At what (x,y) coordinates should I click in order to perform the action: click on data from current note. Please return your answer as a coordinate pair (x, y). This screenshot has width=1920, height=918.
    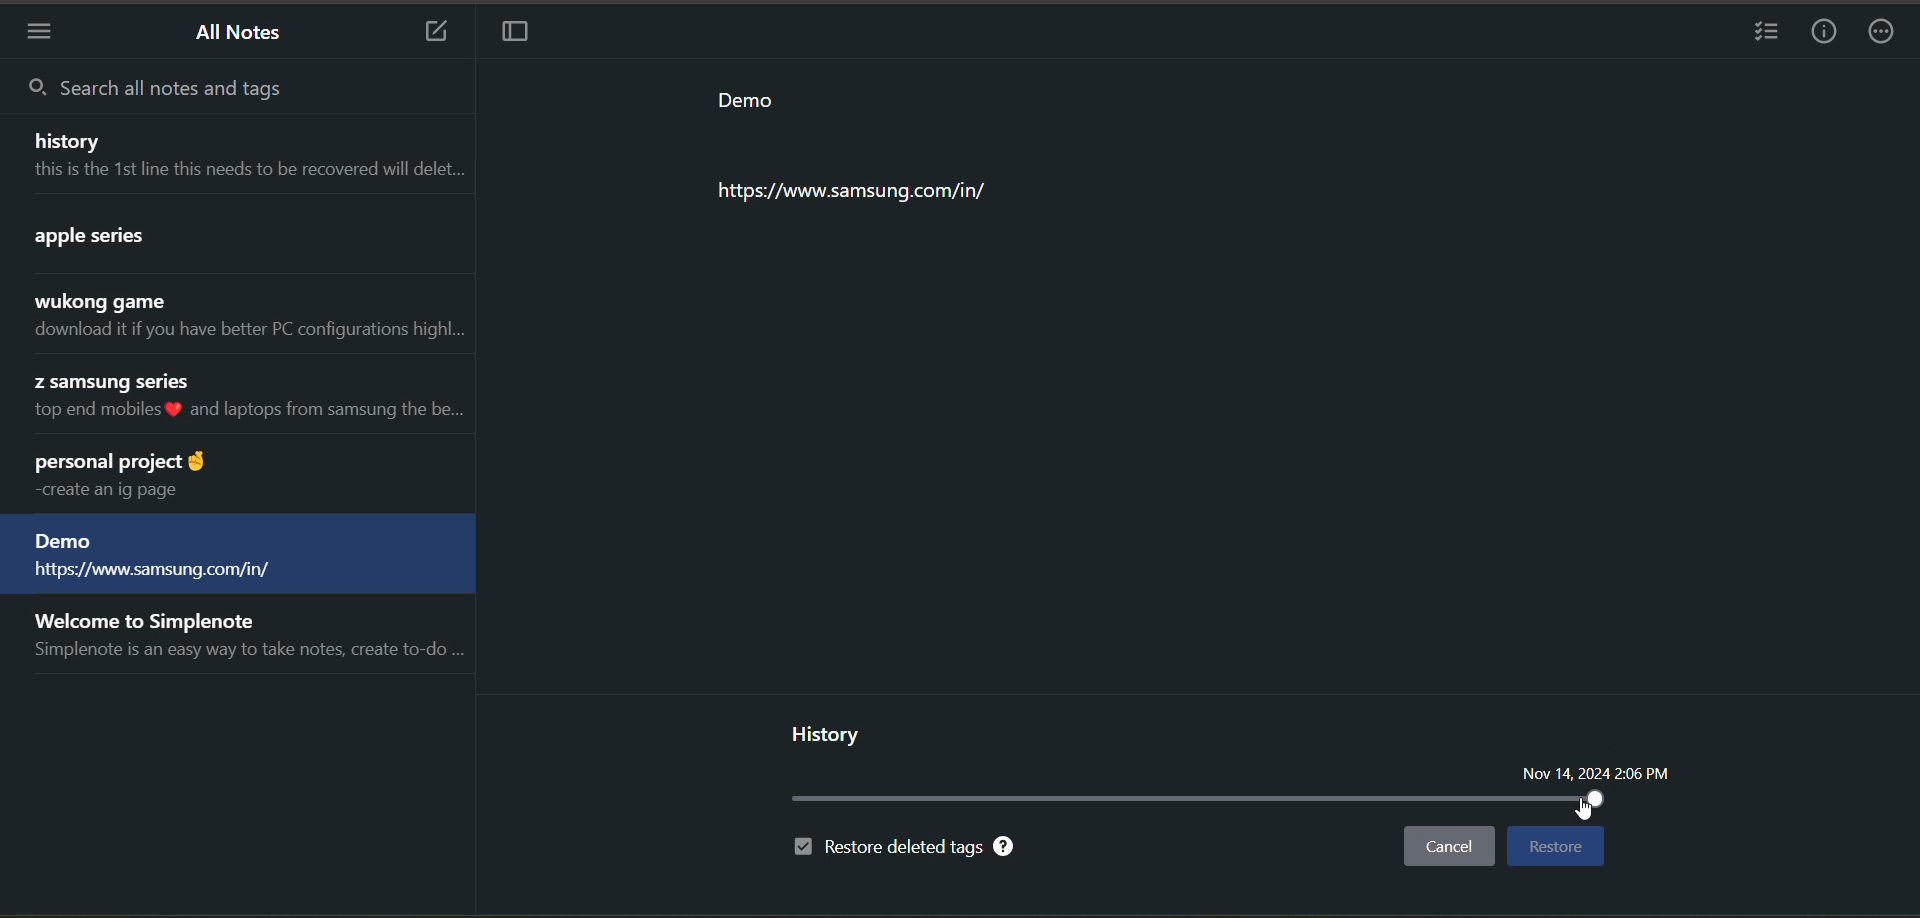
    Looking at the image, I should click on (903, 150).